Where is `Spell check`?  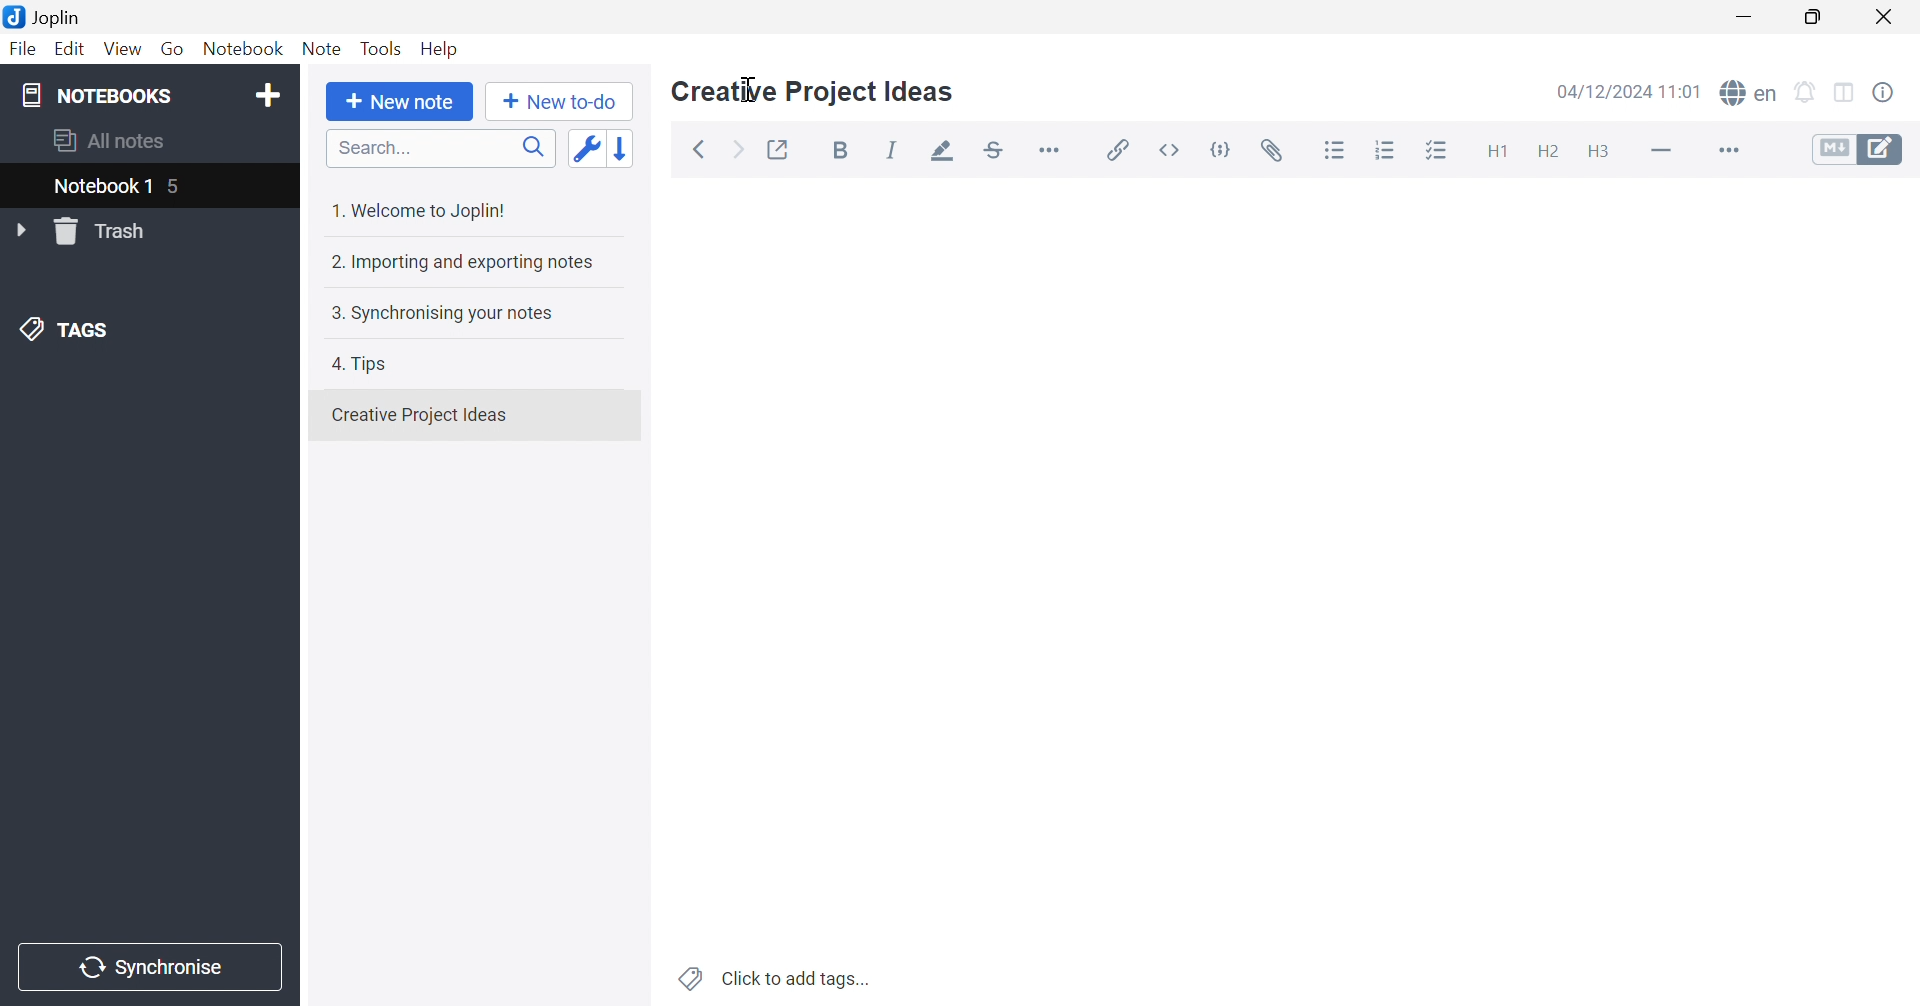 Spell check is located at coordinates (1750, 95).